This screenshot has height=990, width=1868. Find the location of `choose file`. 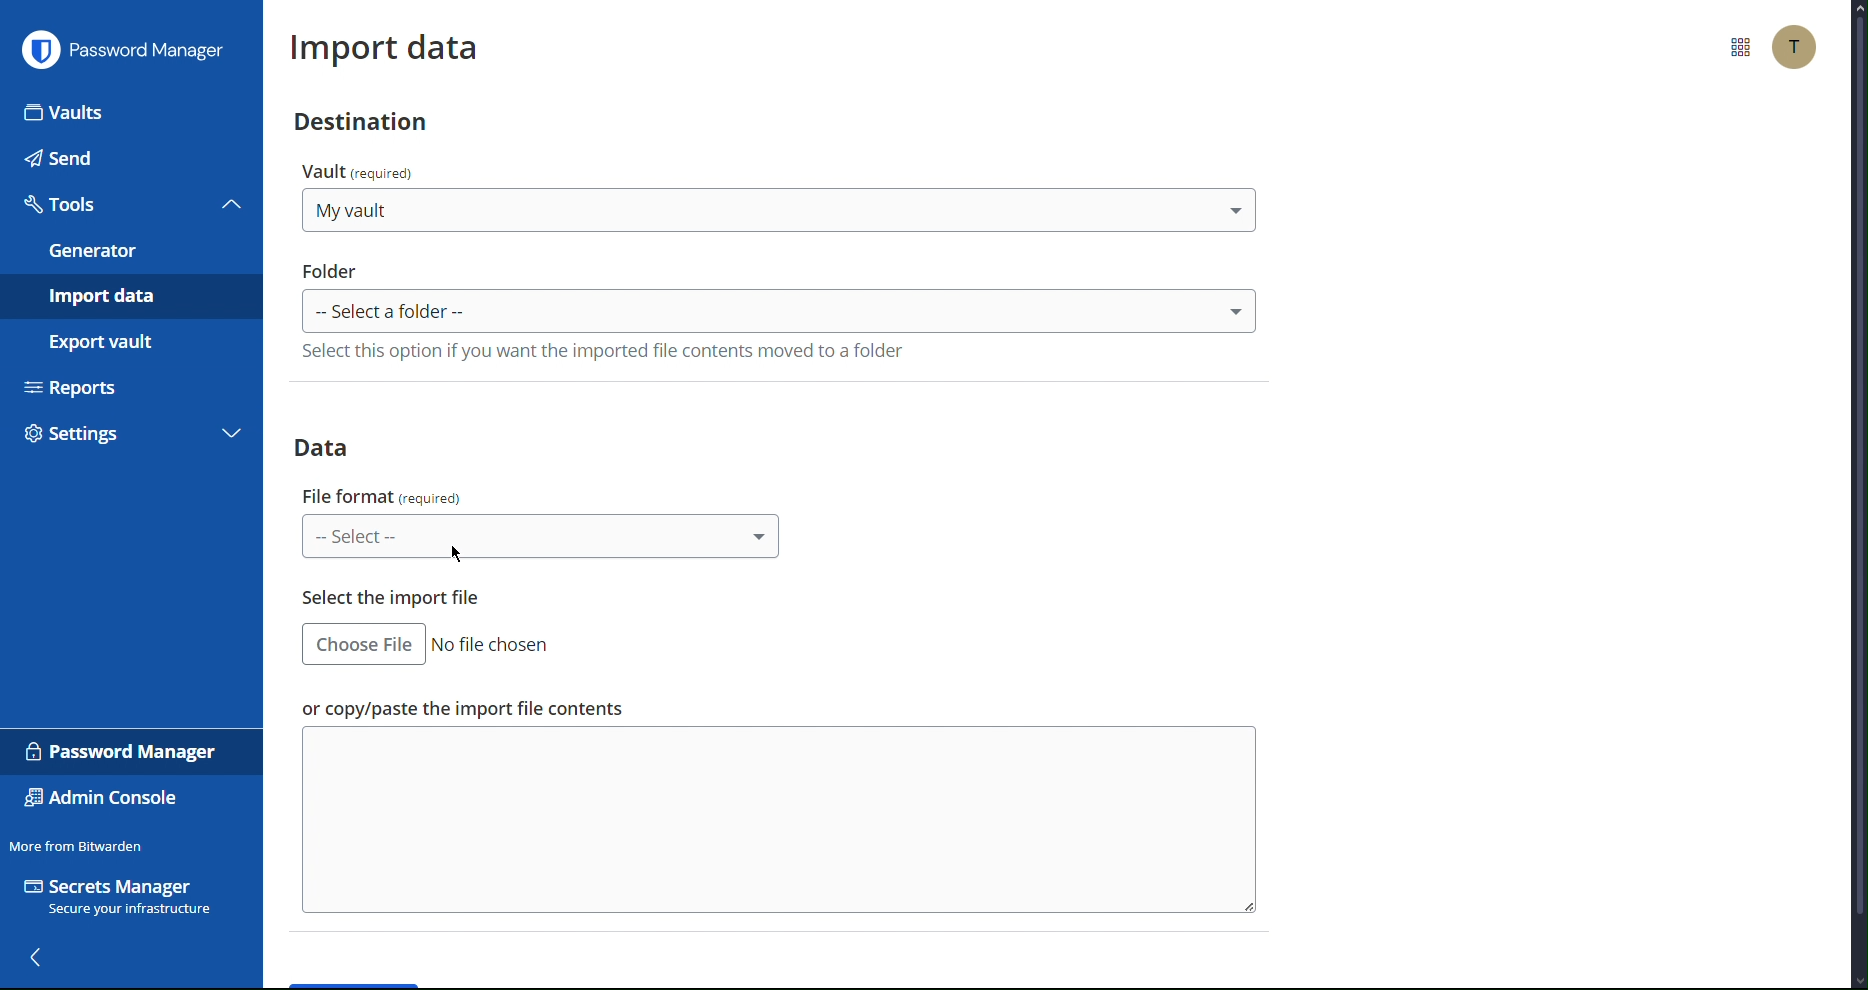

choose file is located at coordinates (363, 643).